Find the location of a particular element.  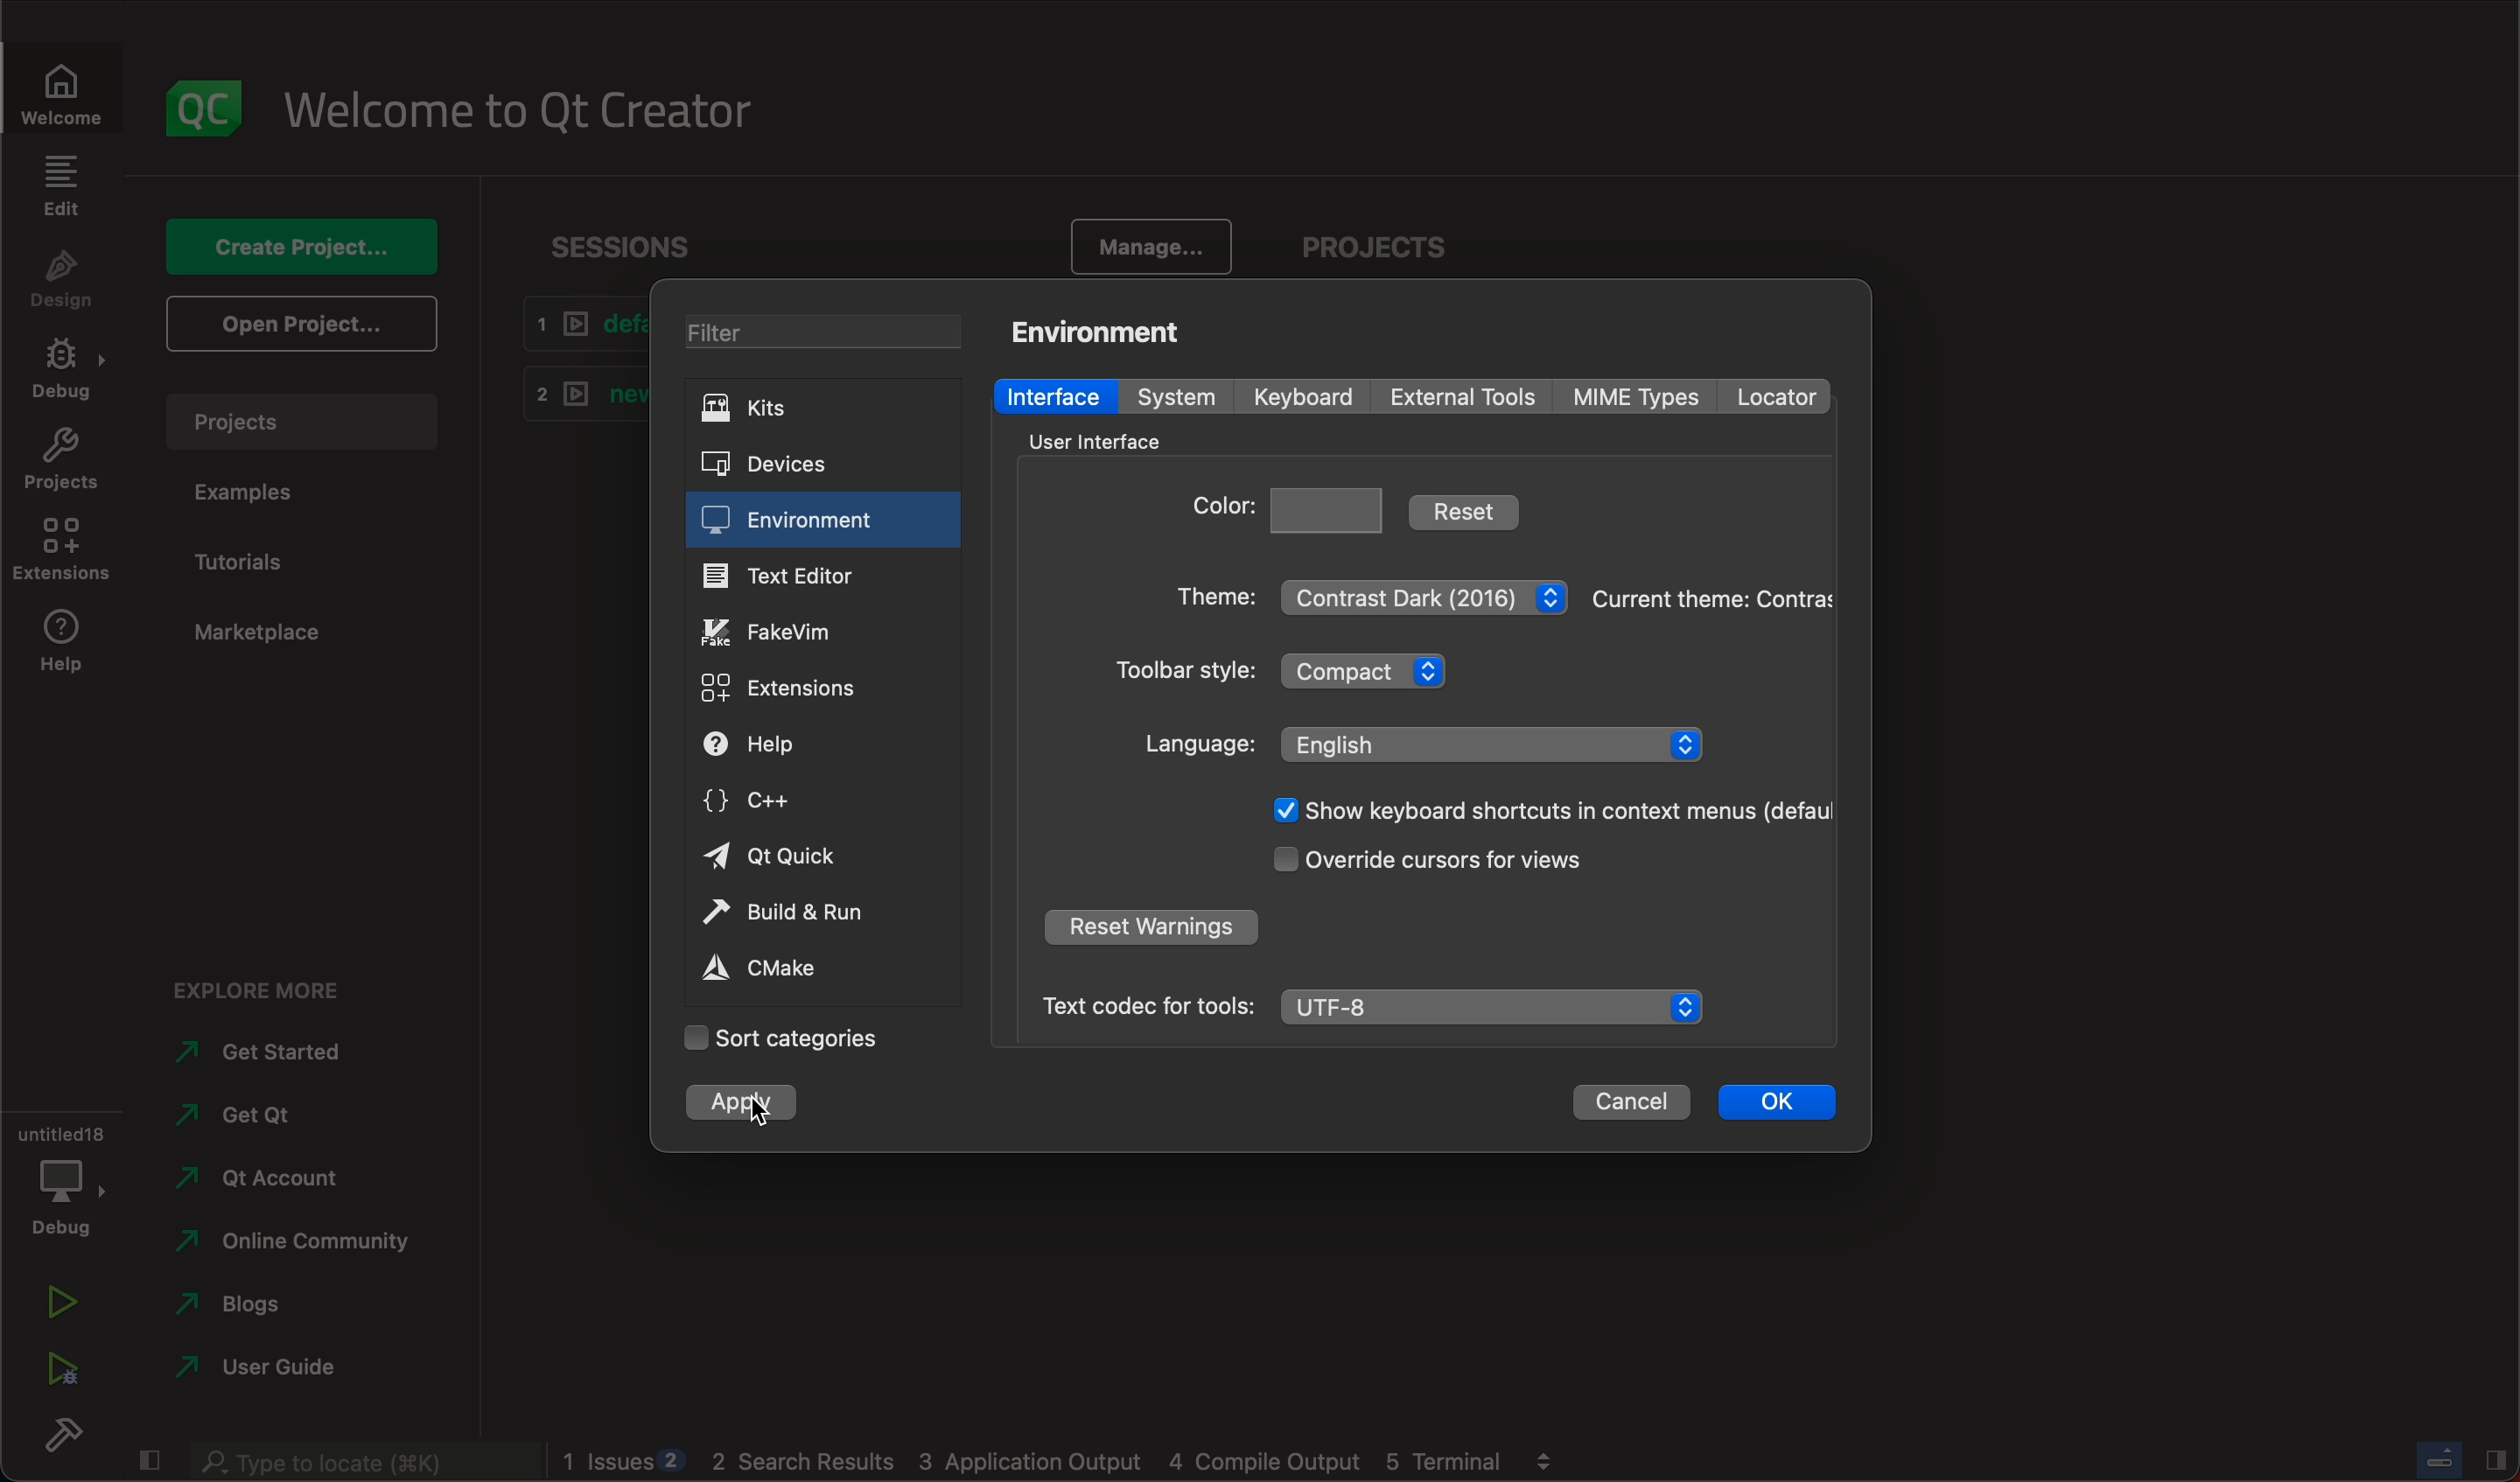

debug is located at coordinates (59, 1172).